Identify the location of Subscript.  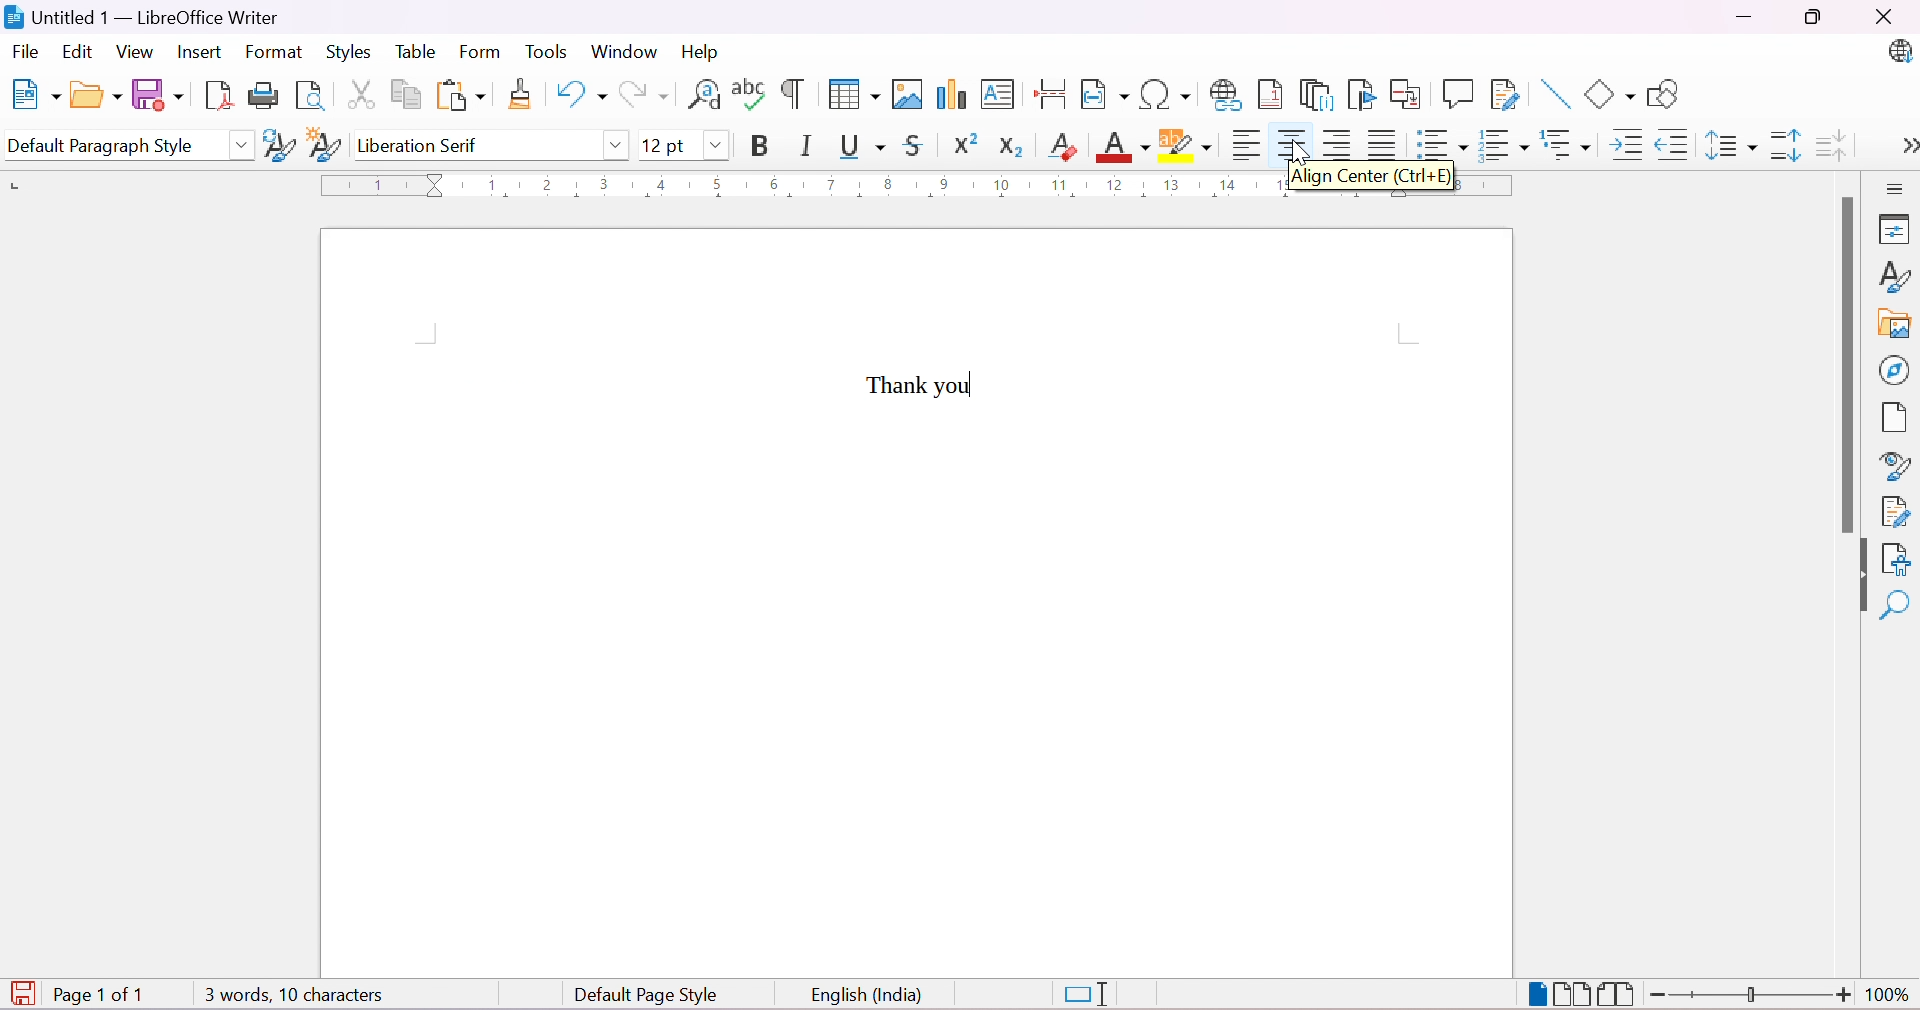
(1010, 147).